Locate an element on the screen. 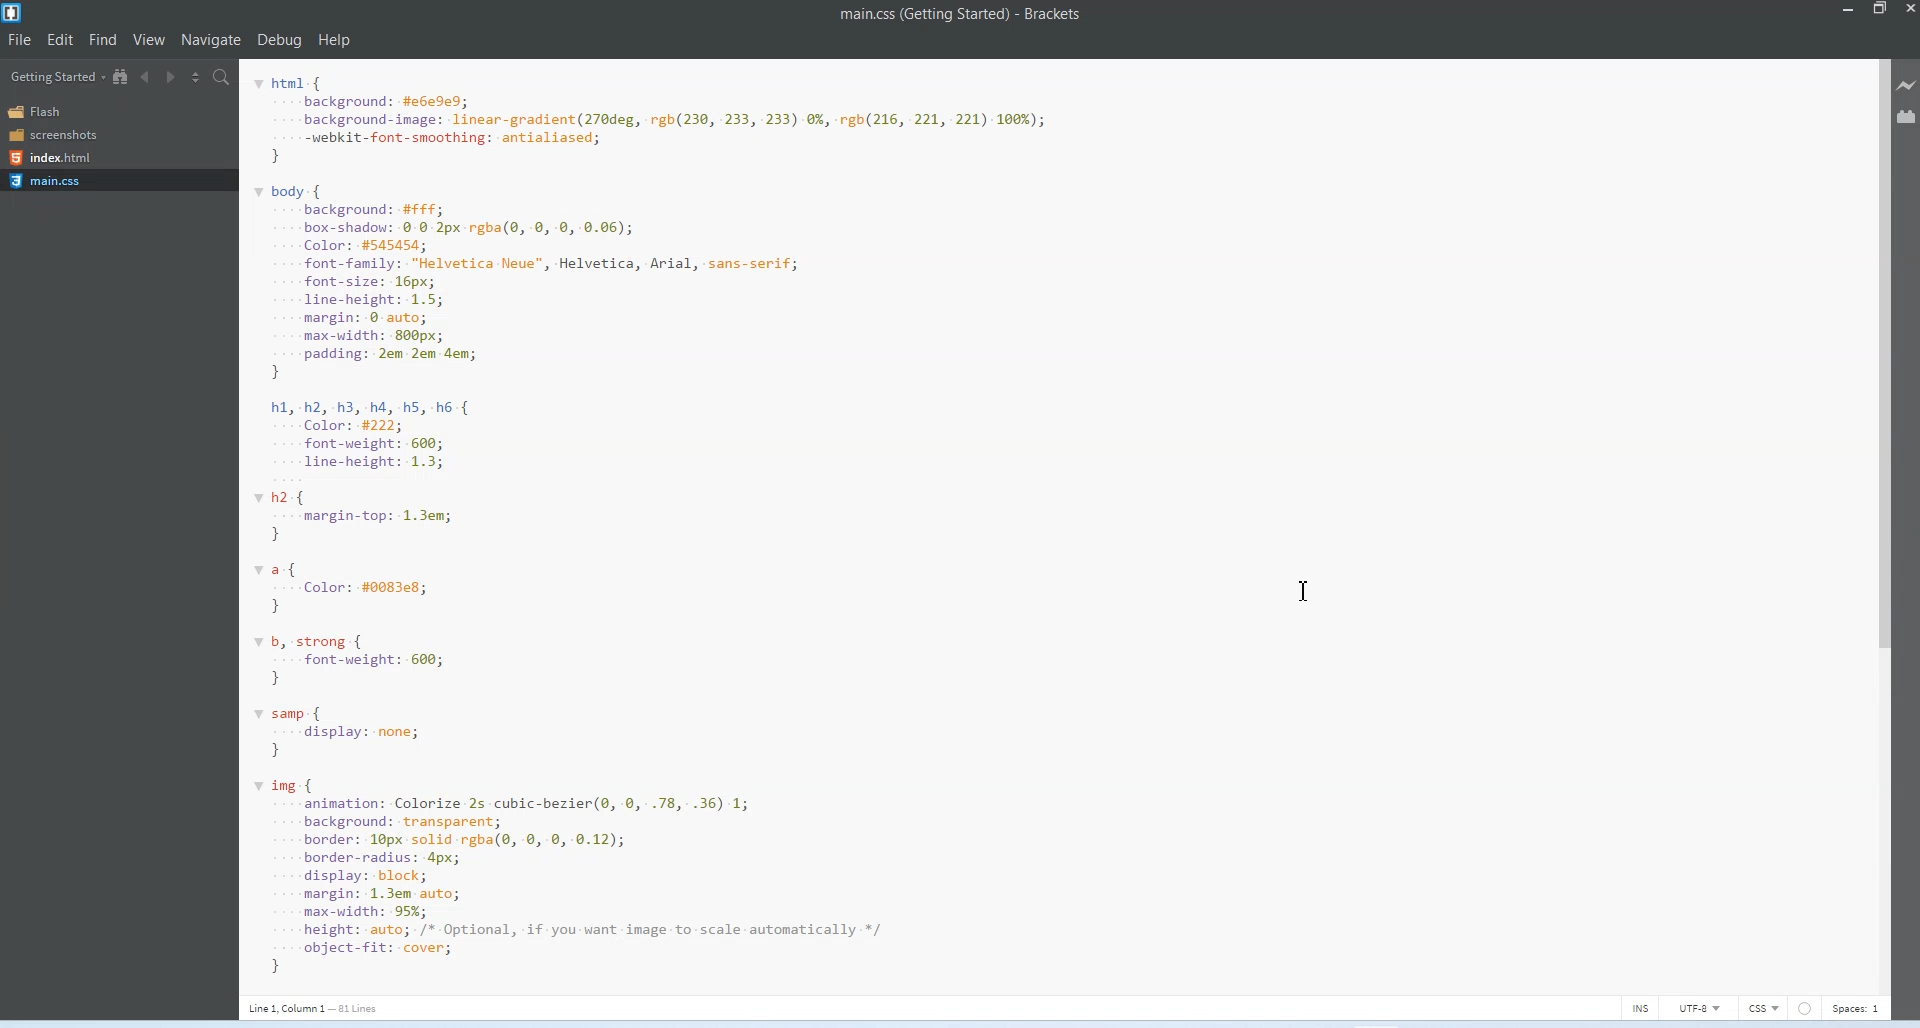 This screenshot has height=1028, width=1920. INS is located at coordinates (1638, 1008).